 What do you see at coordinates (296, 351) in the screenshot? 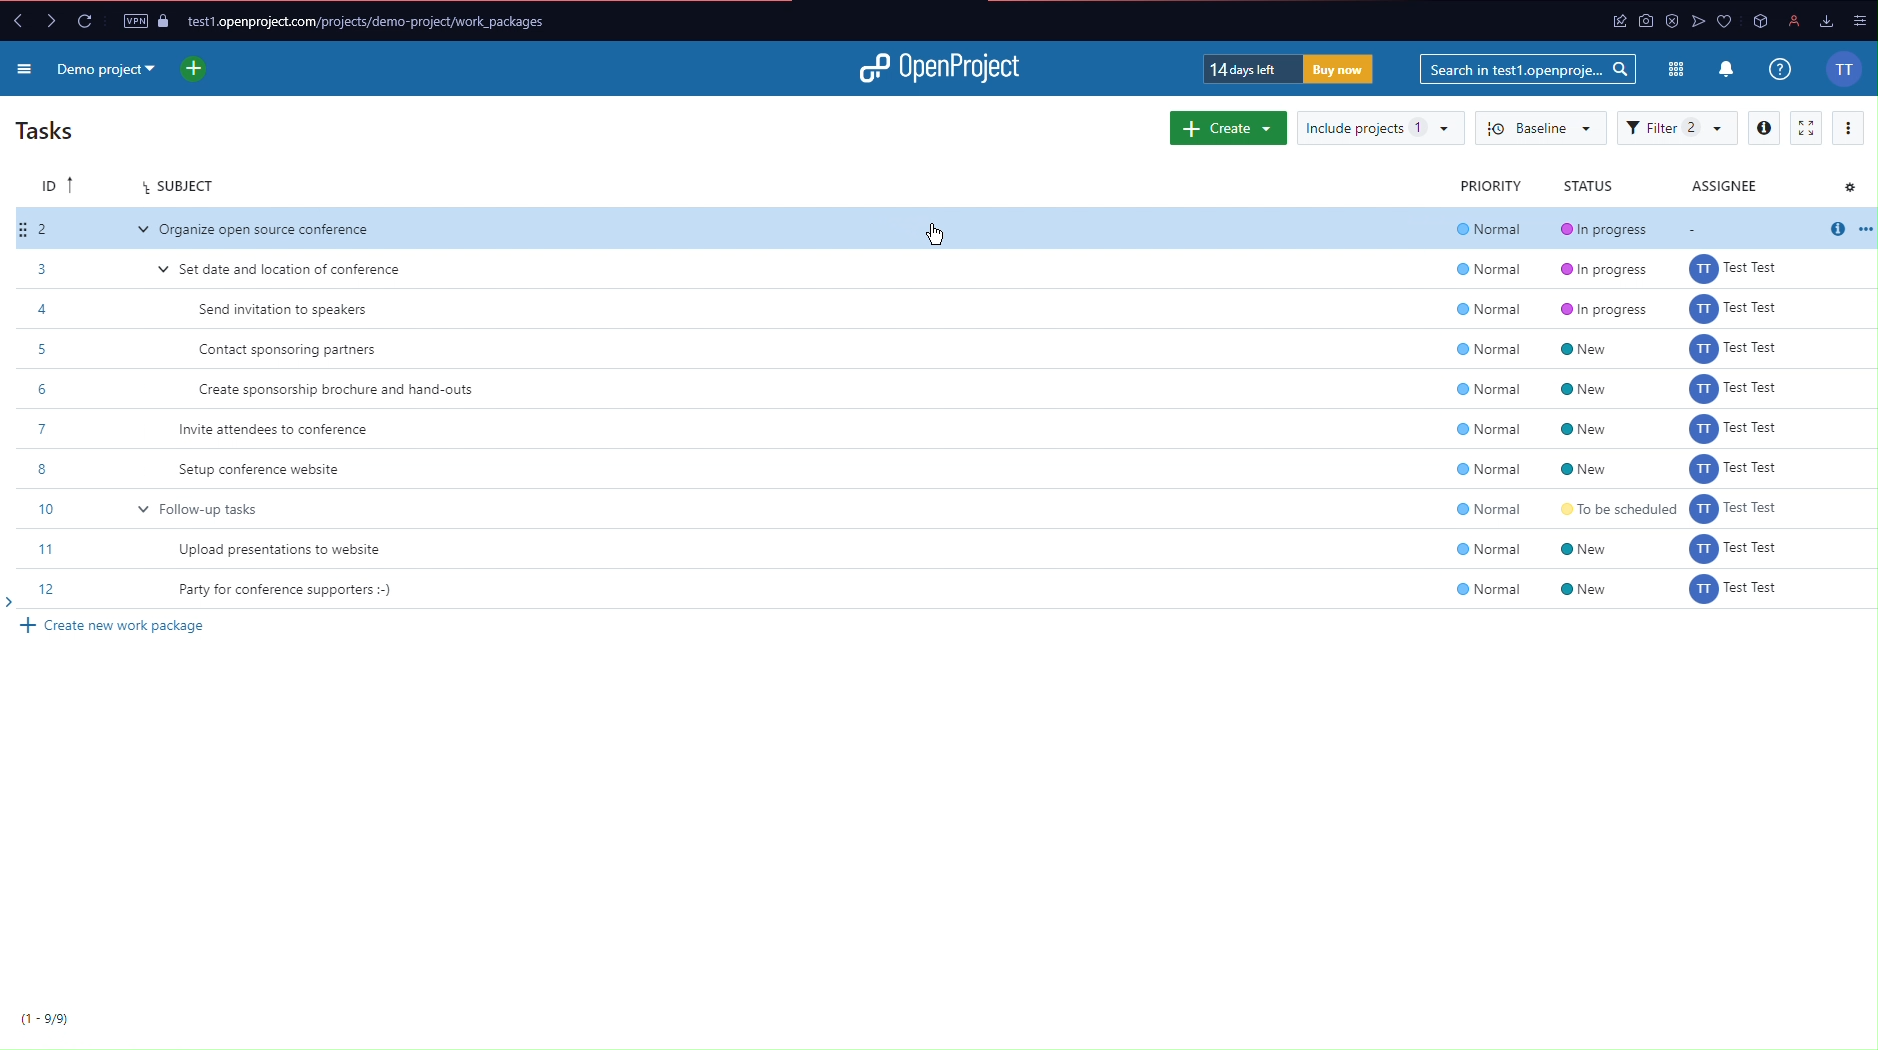
I see `Contact sponsoring partners` at bounding box center [296, 351].